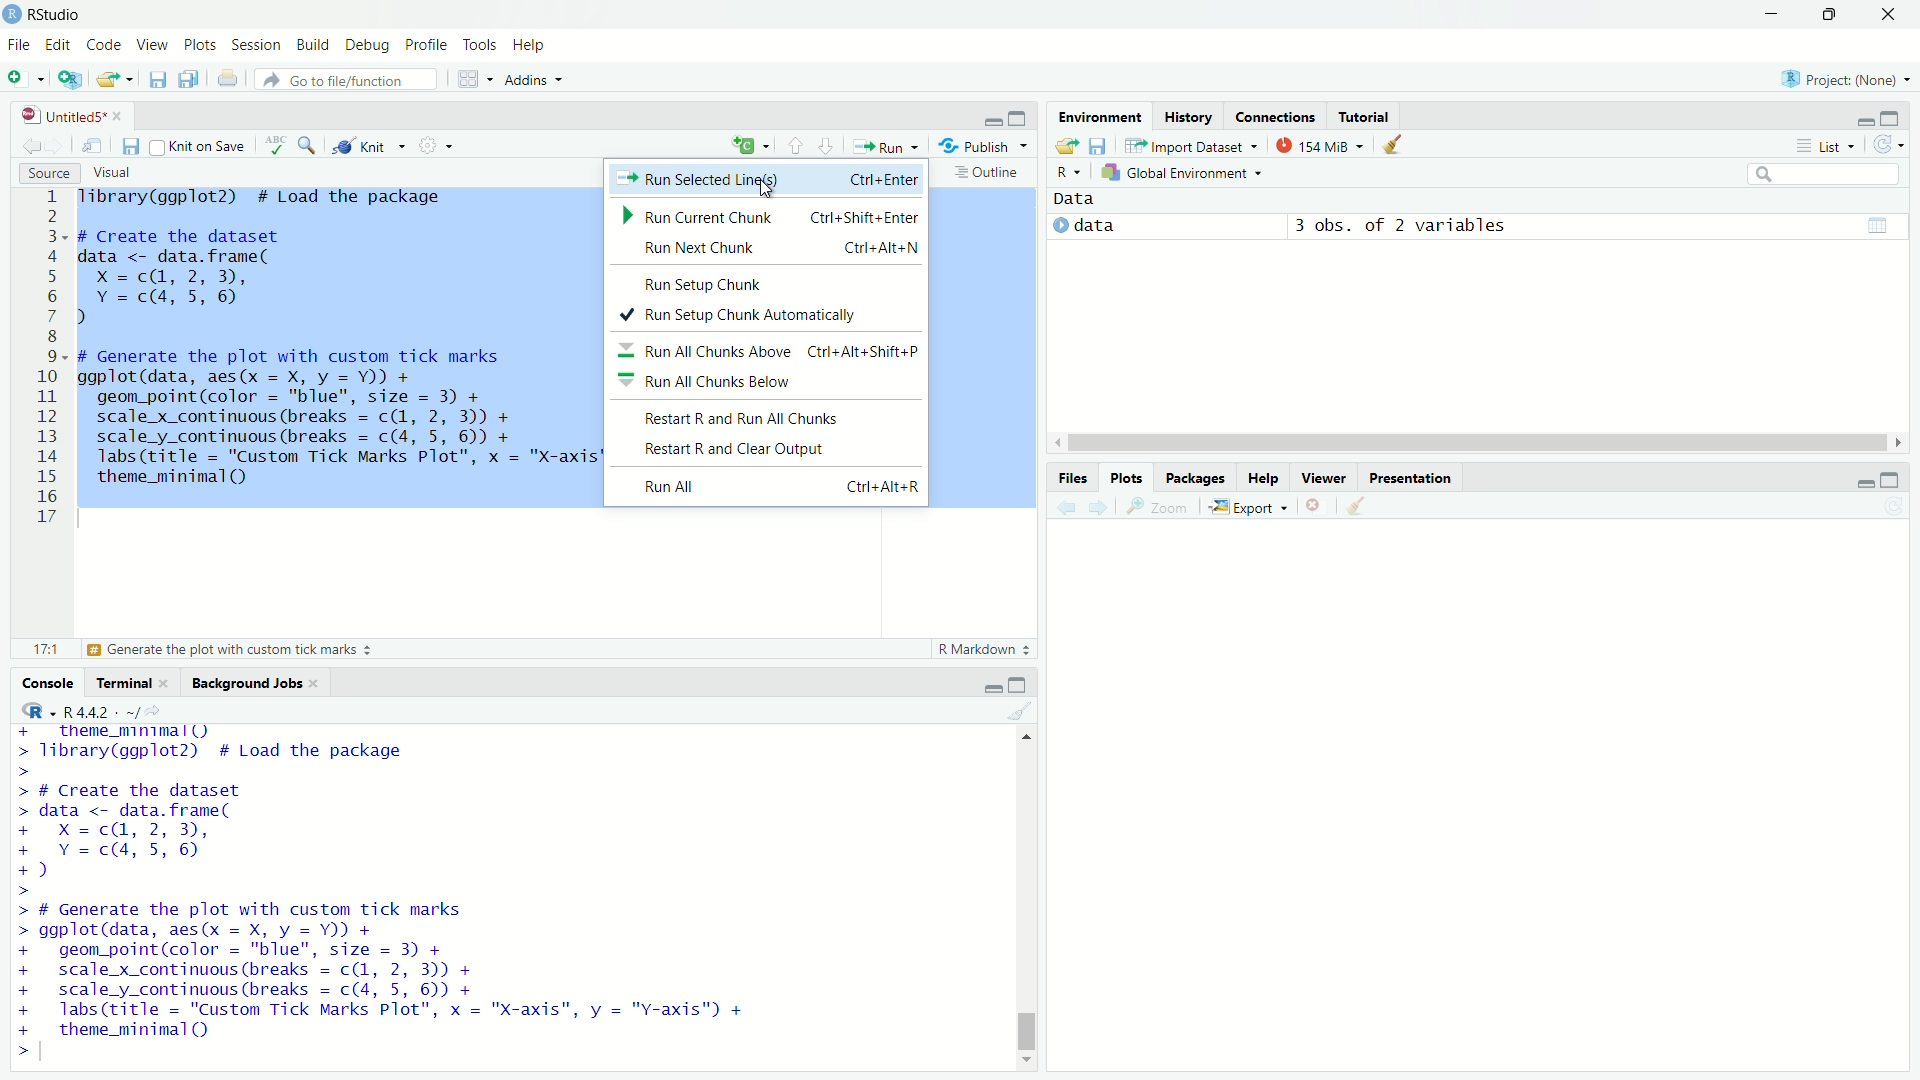  What do you see at coordinates (1103, 225) in the screenshot?
I see `data` at bounding box center [1103, 225].